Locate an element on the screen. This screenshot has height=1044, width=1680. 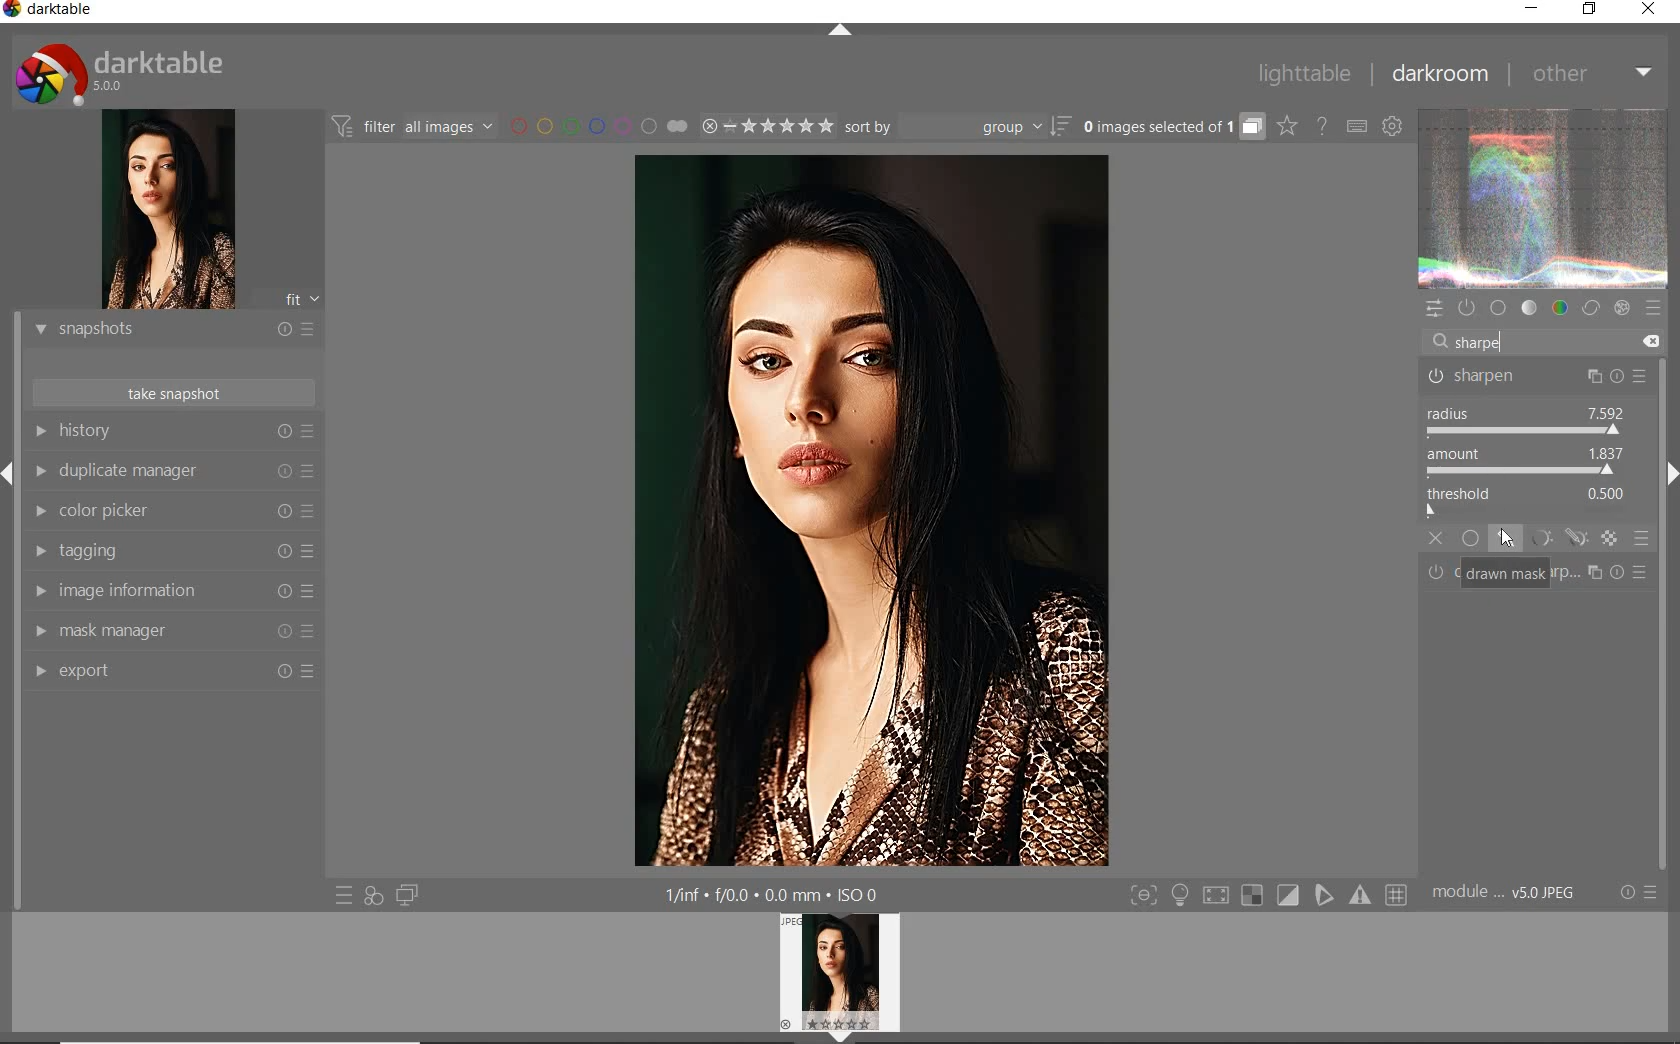
base is located at coordinates (1498, 307).